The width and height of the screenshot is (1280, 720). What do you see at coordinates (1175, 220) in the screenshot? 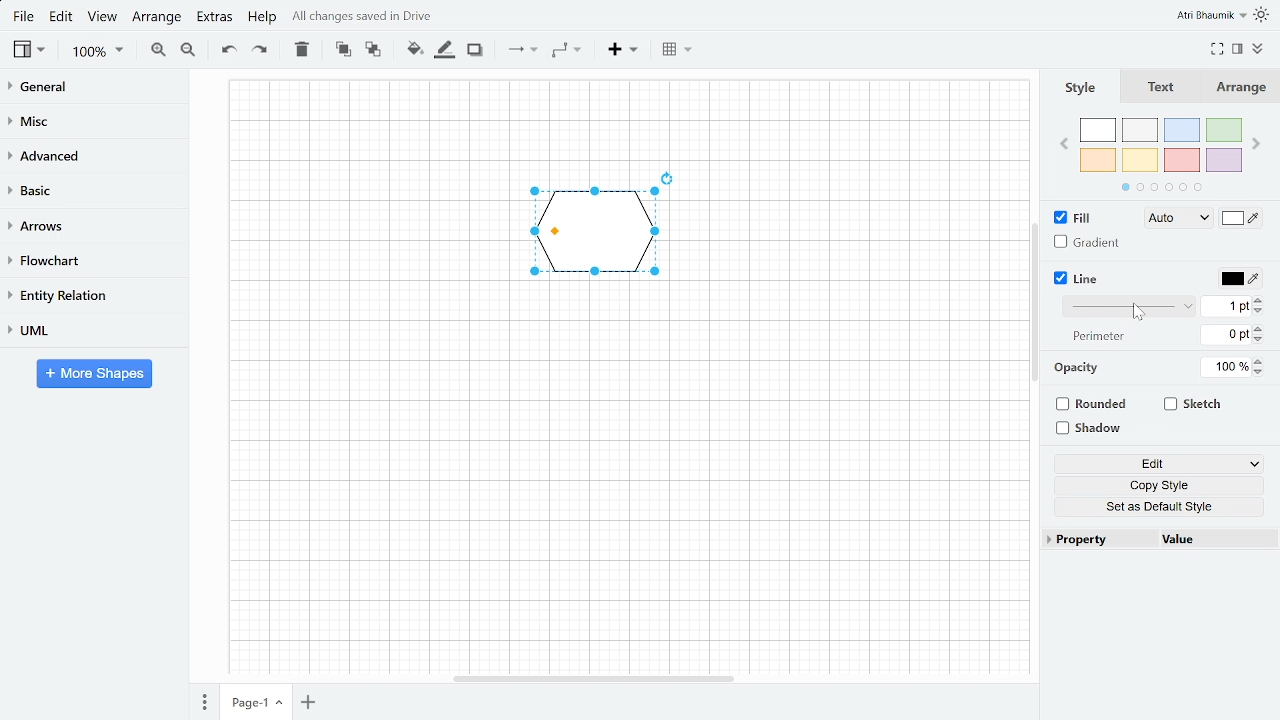
I see `Auto Fill style` at bounding box center [1175, 220].